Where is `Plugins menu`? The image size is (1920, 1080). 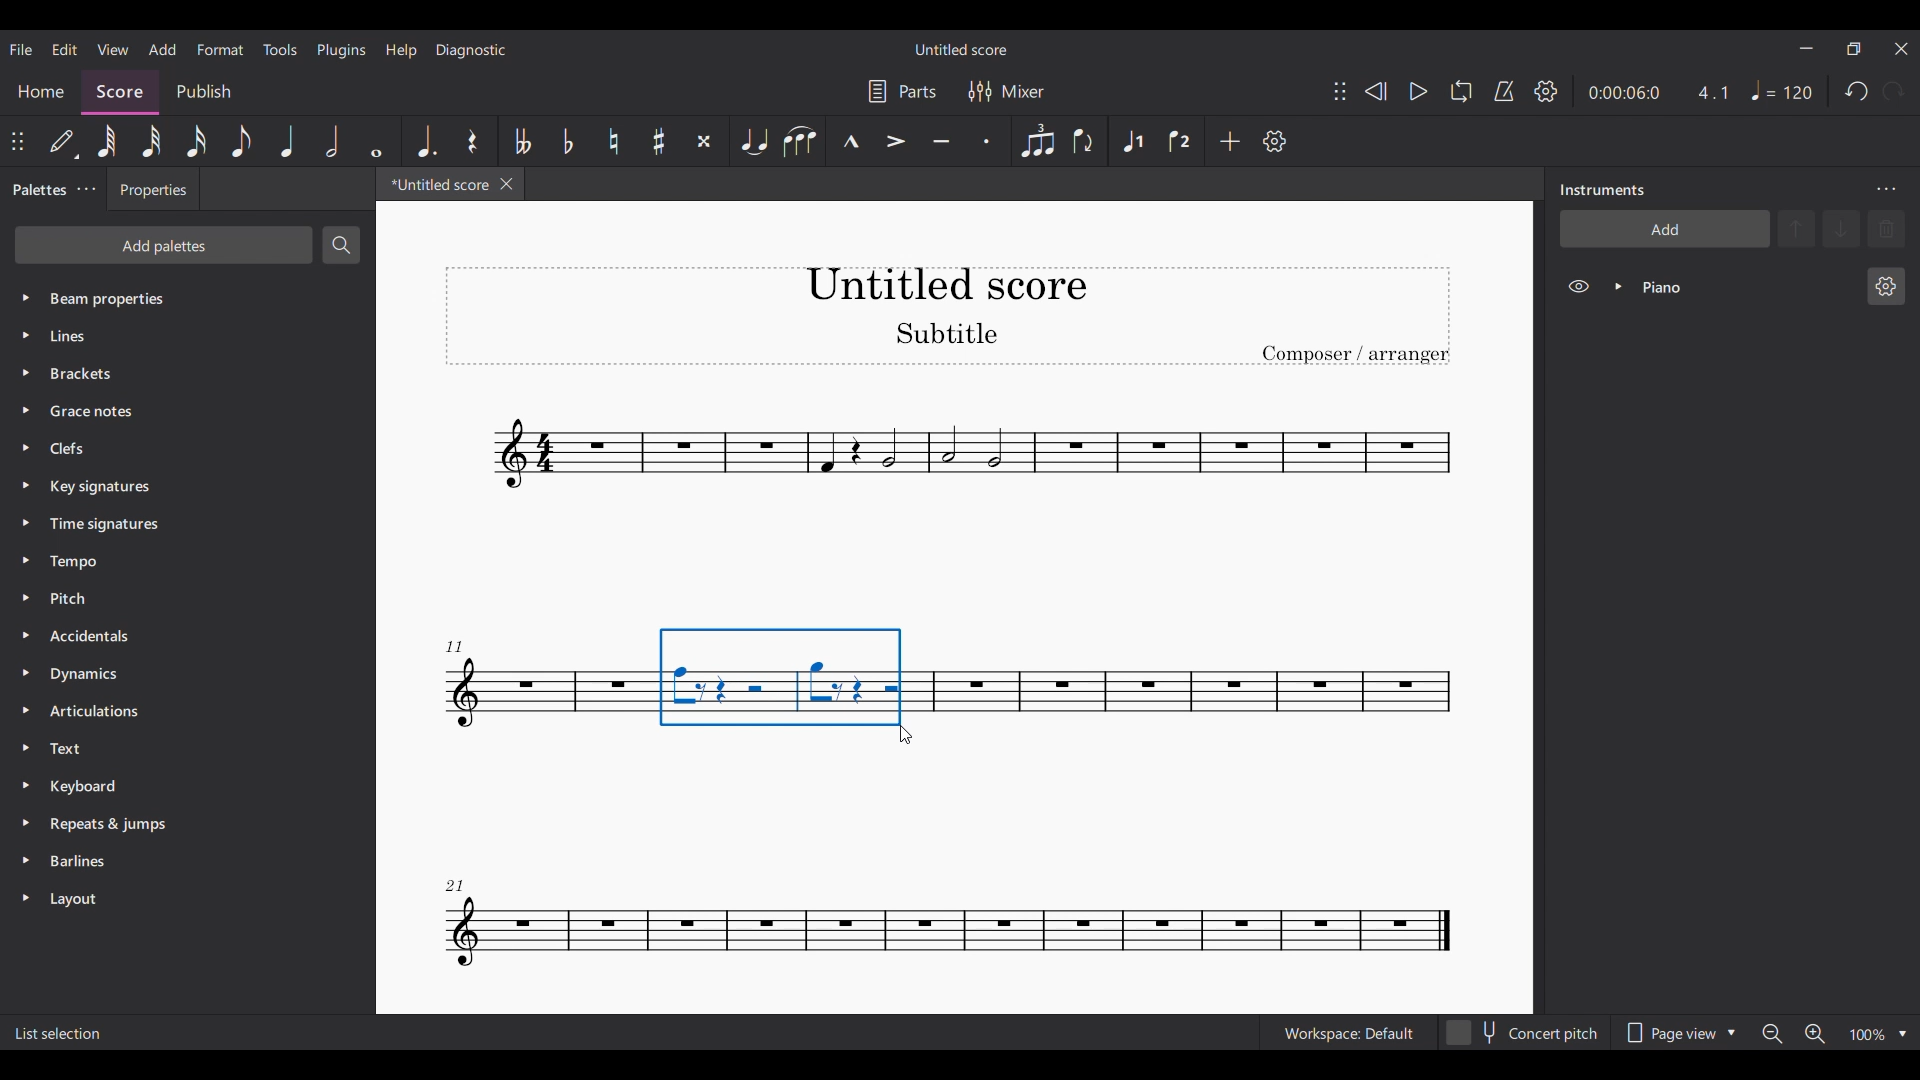
Plugins menu is located at coordinates (341, 51).